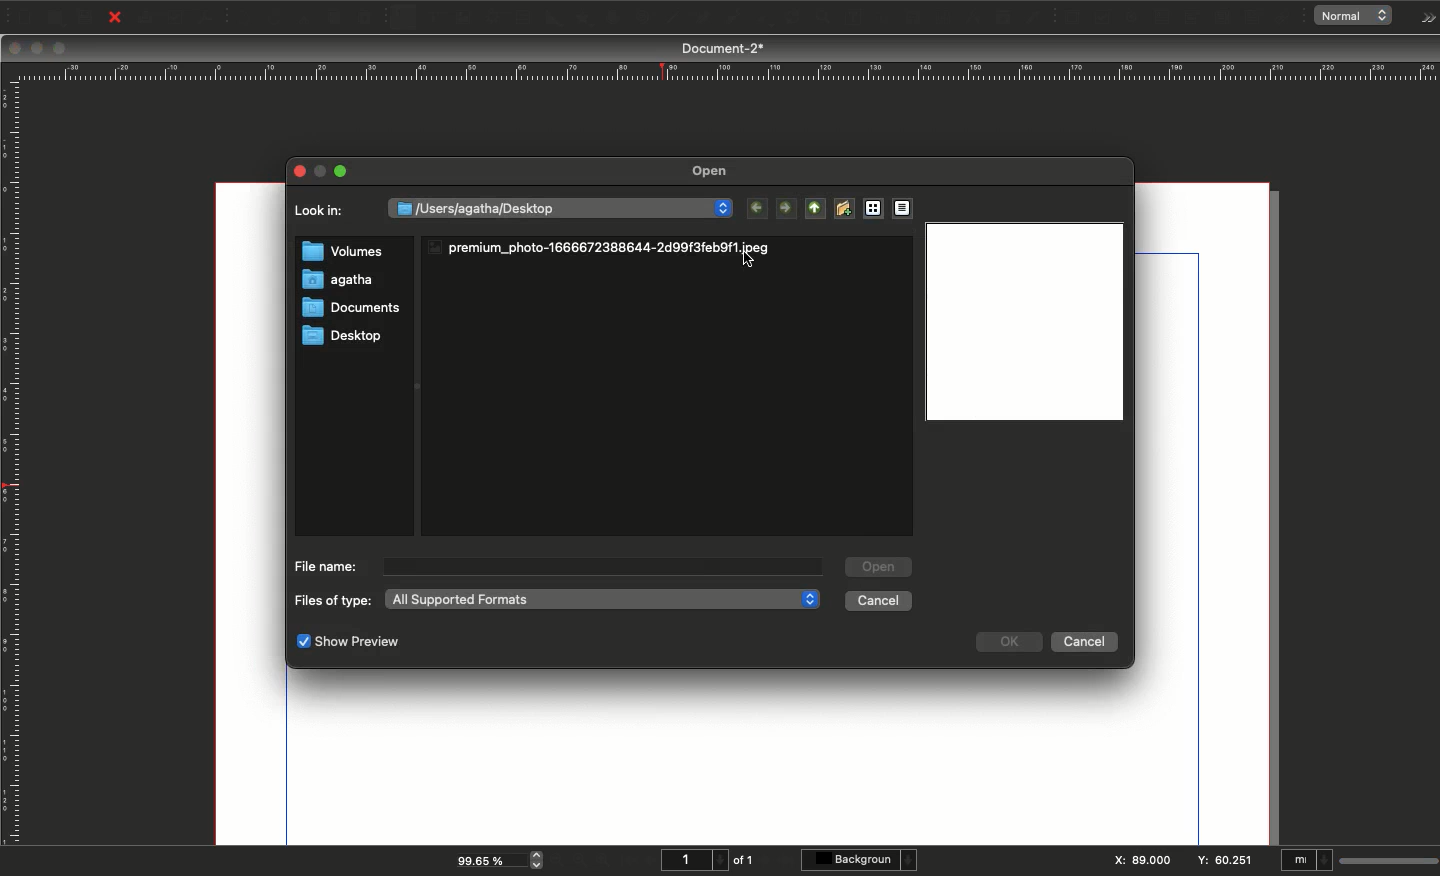  I want to click on PDF text field, so click(1161, 18).